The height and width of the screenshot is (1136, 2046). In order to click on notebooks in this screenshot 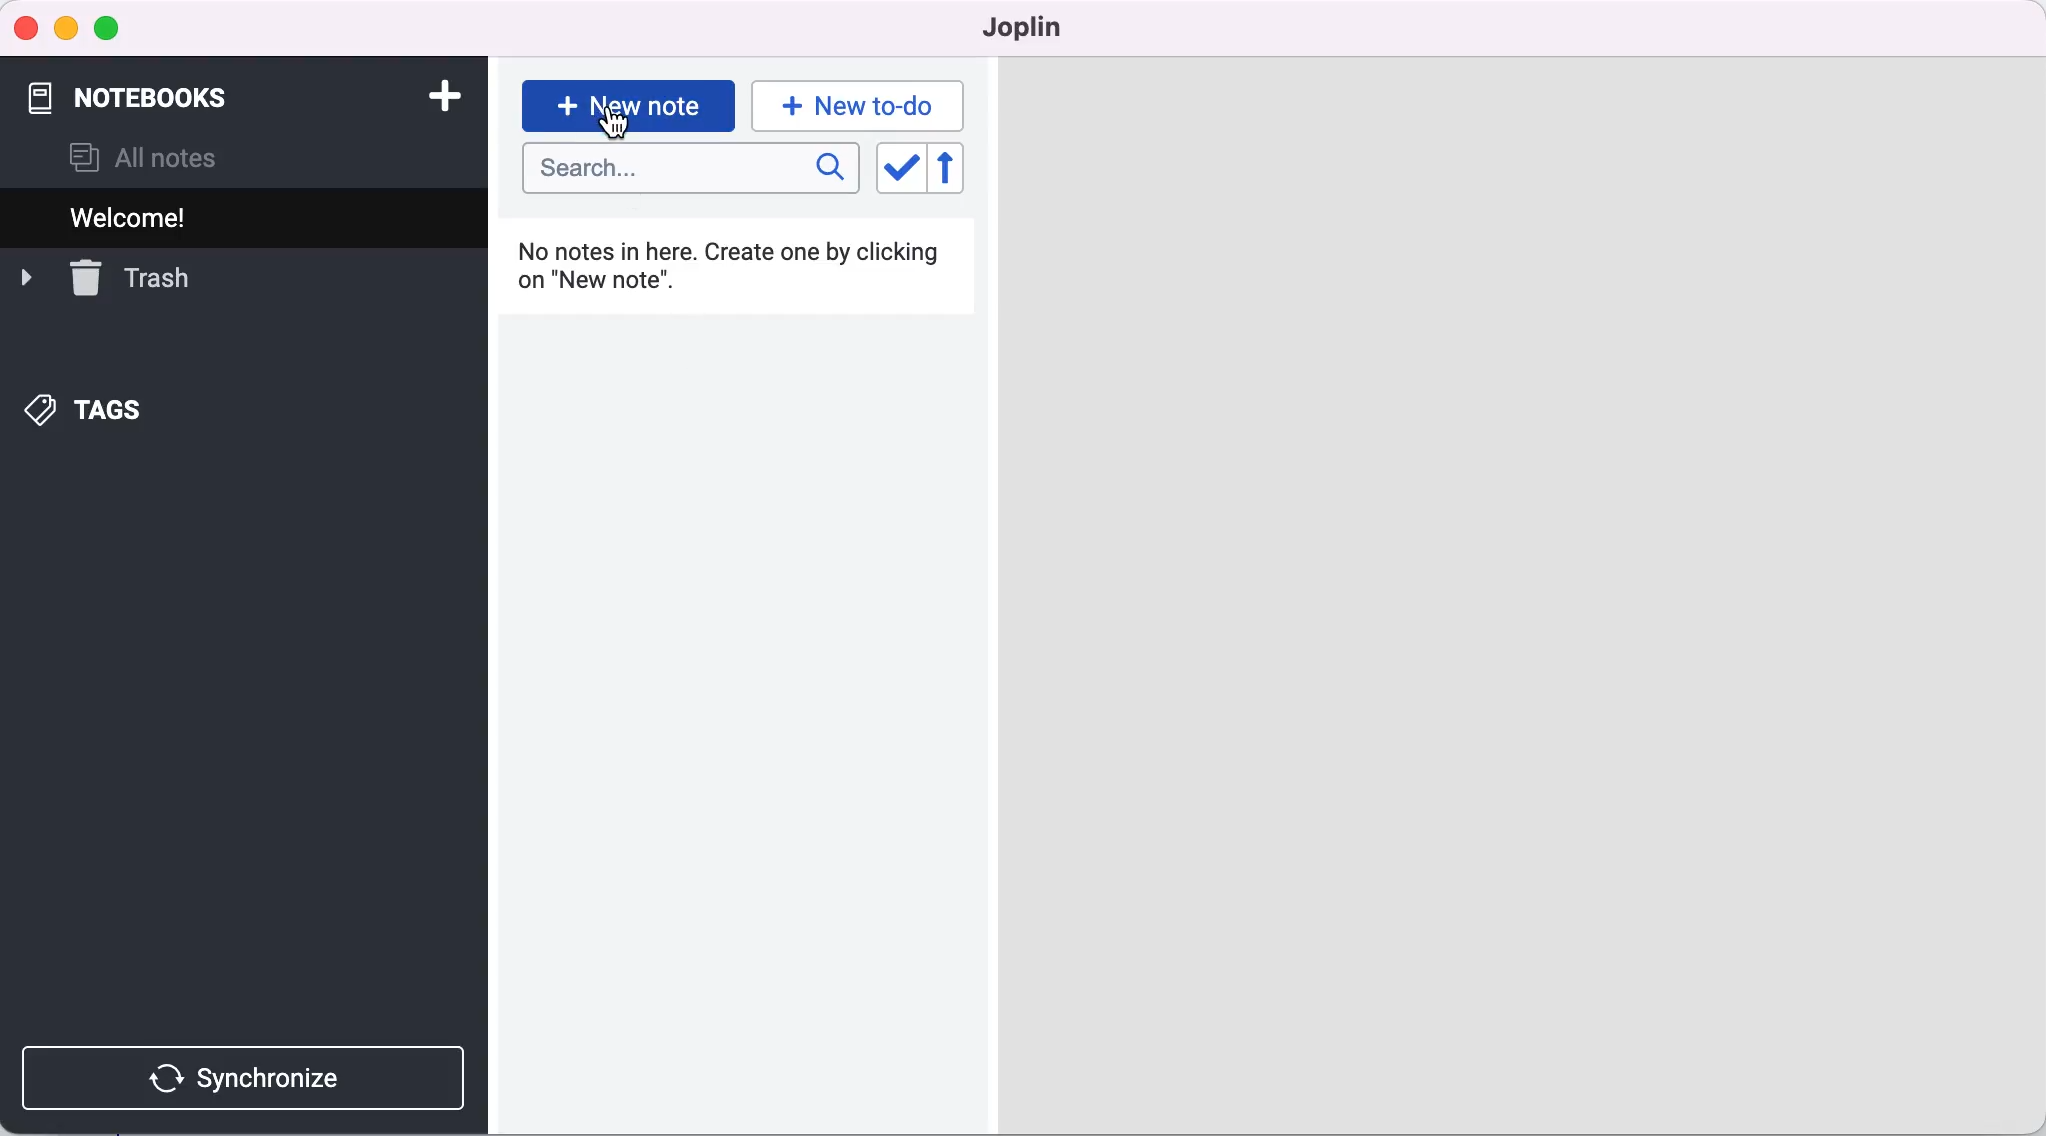, I will do `click(156, 93)`.